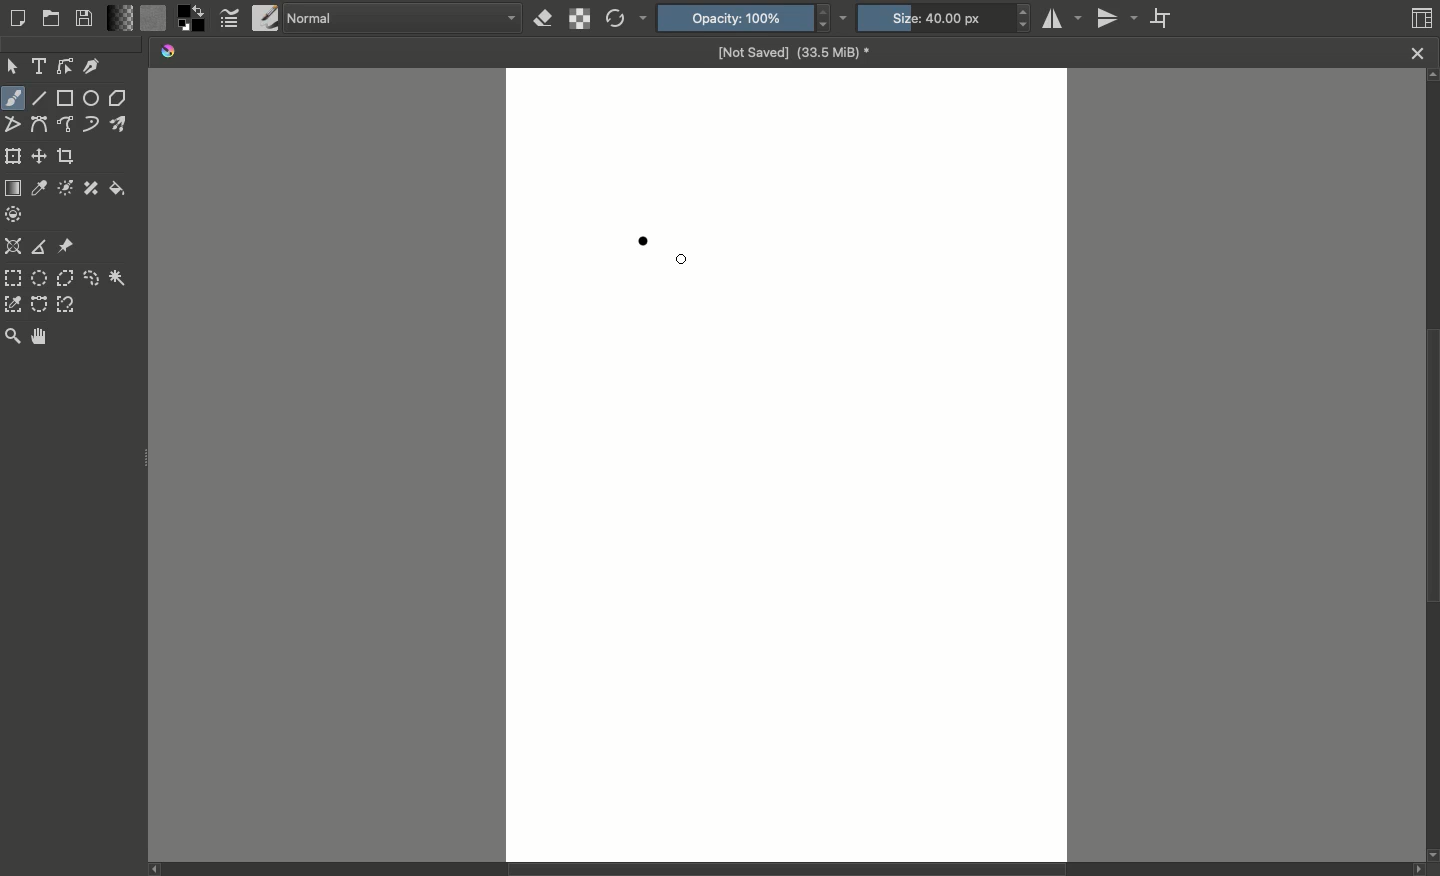 The height and width of the screenshot is (876, 1440). What do you see at coordinates (40, 277) in the screenshot?
I see `Elliptical  selection tool` at bounding box center [40, 277].